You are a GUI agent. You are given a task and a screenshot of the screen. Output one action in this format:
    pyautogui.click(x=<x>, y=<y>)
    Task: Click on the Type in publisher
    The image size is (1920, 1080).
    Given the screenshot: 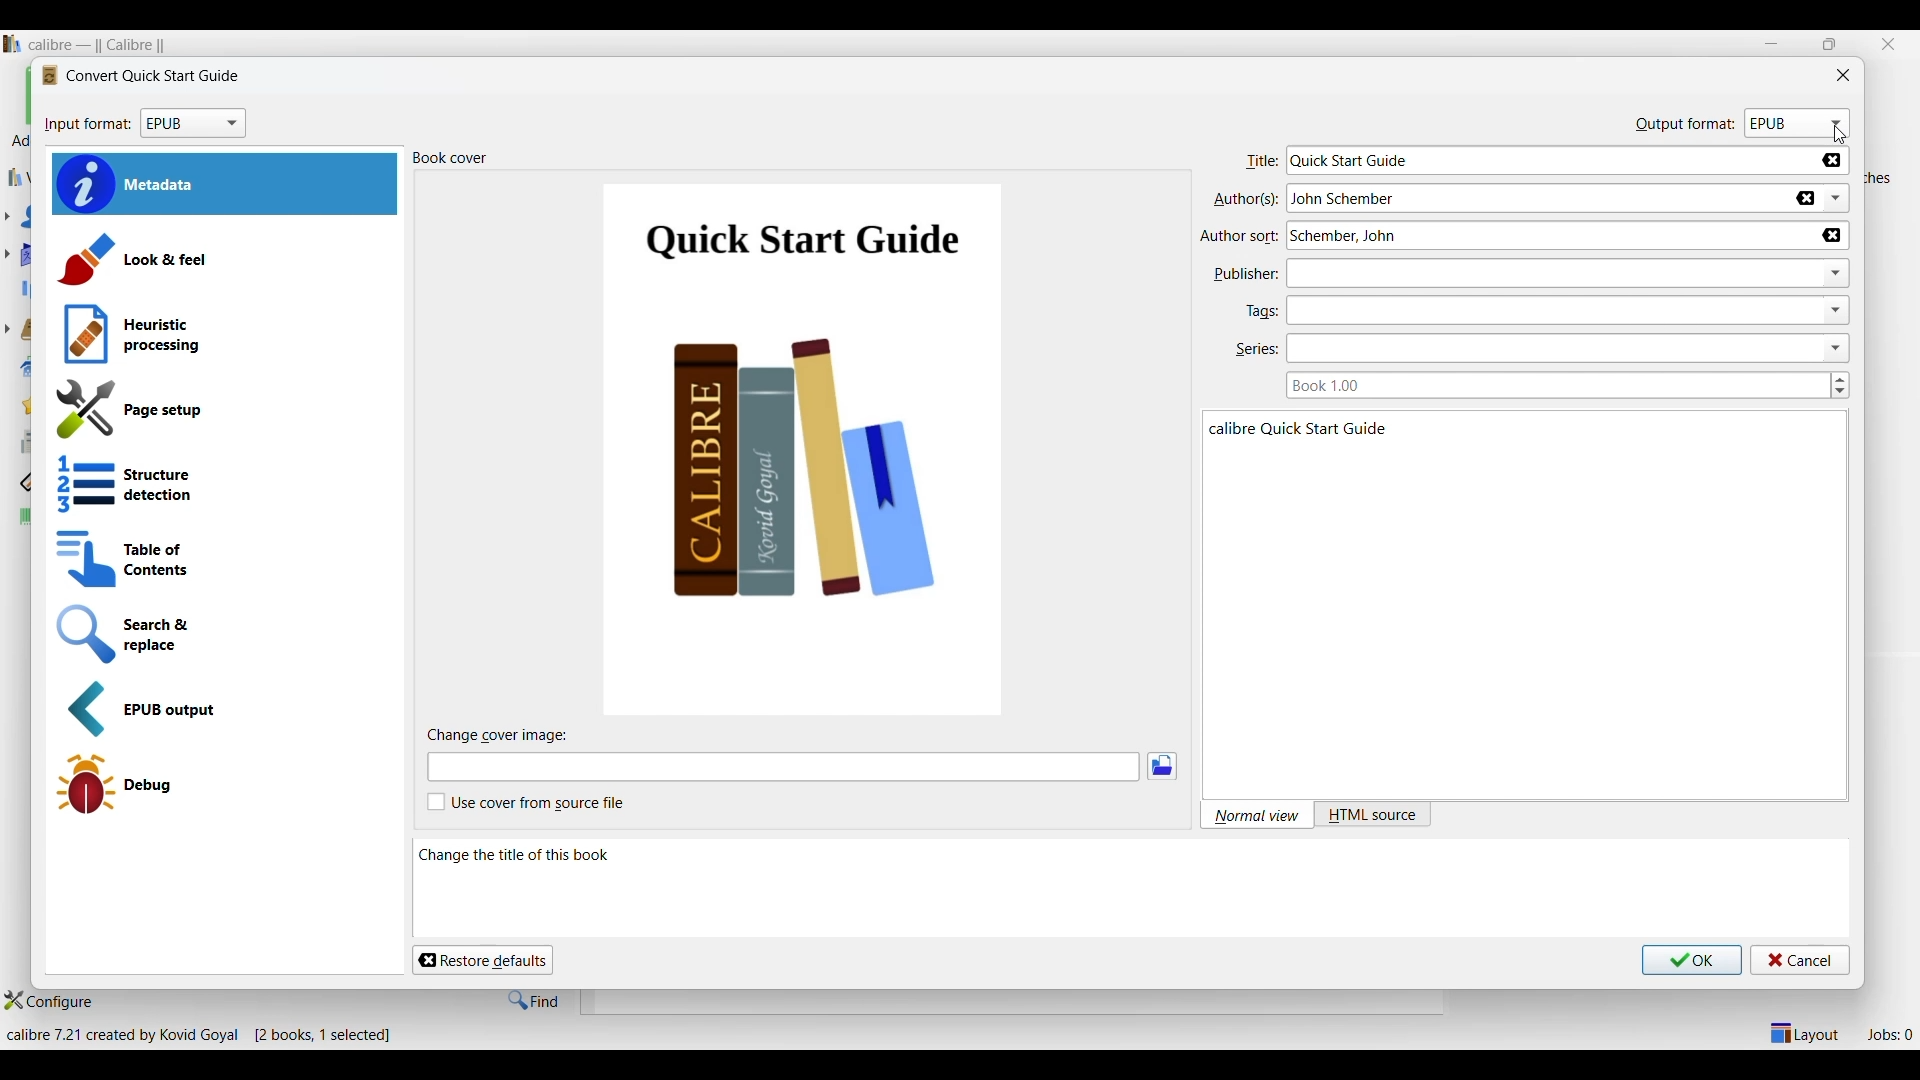 What is the action you would take?
    pyautogui.click(x=1552, y=273)
    